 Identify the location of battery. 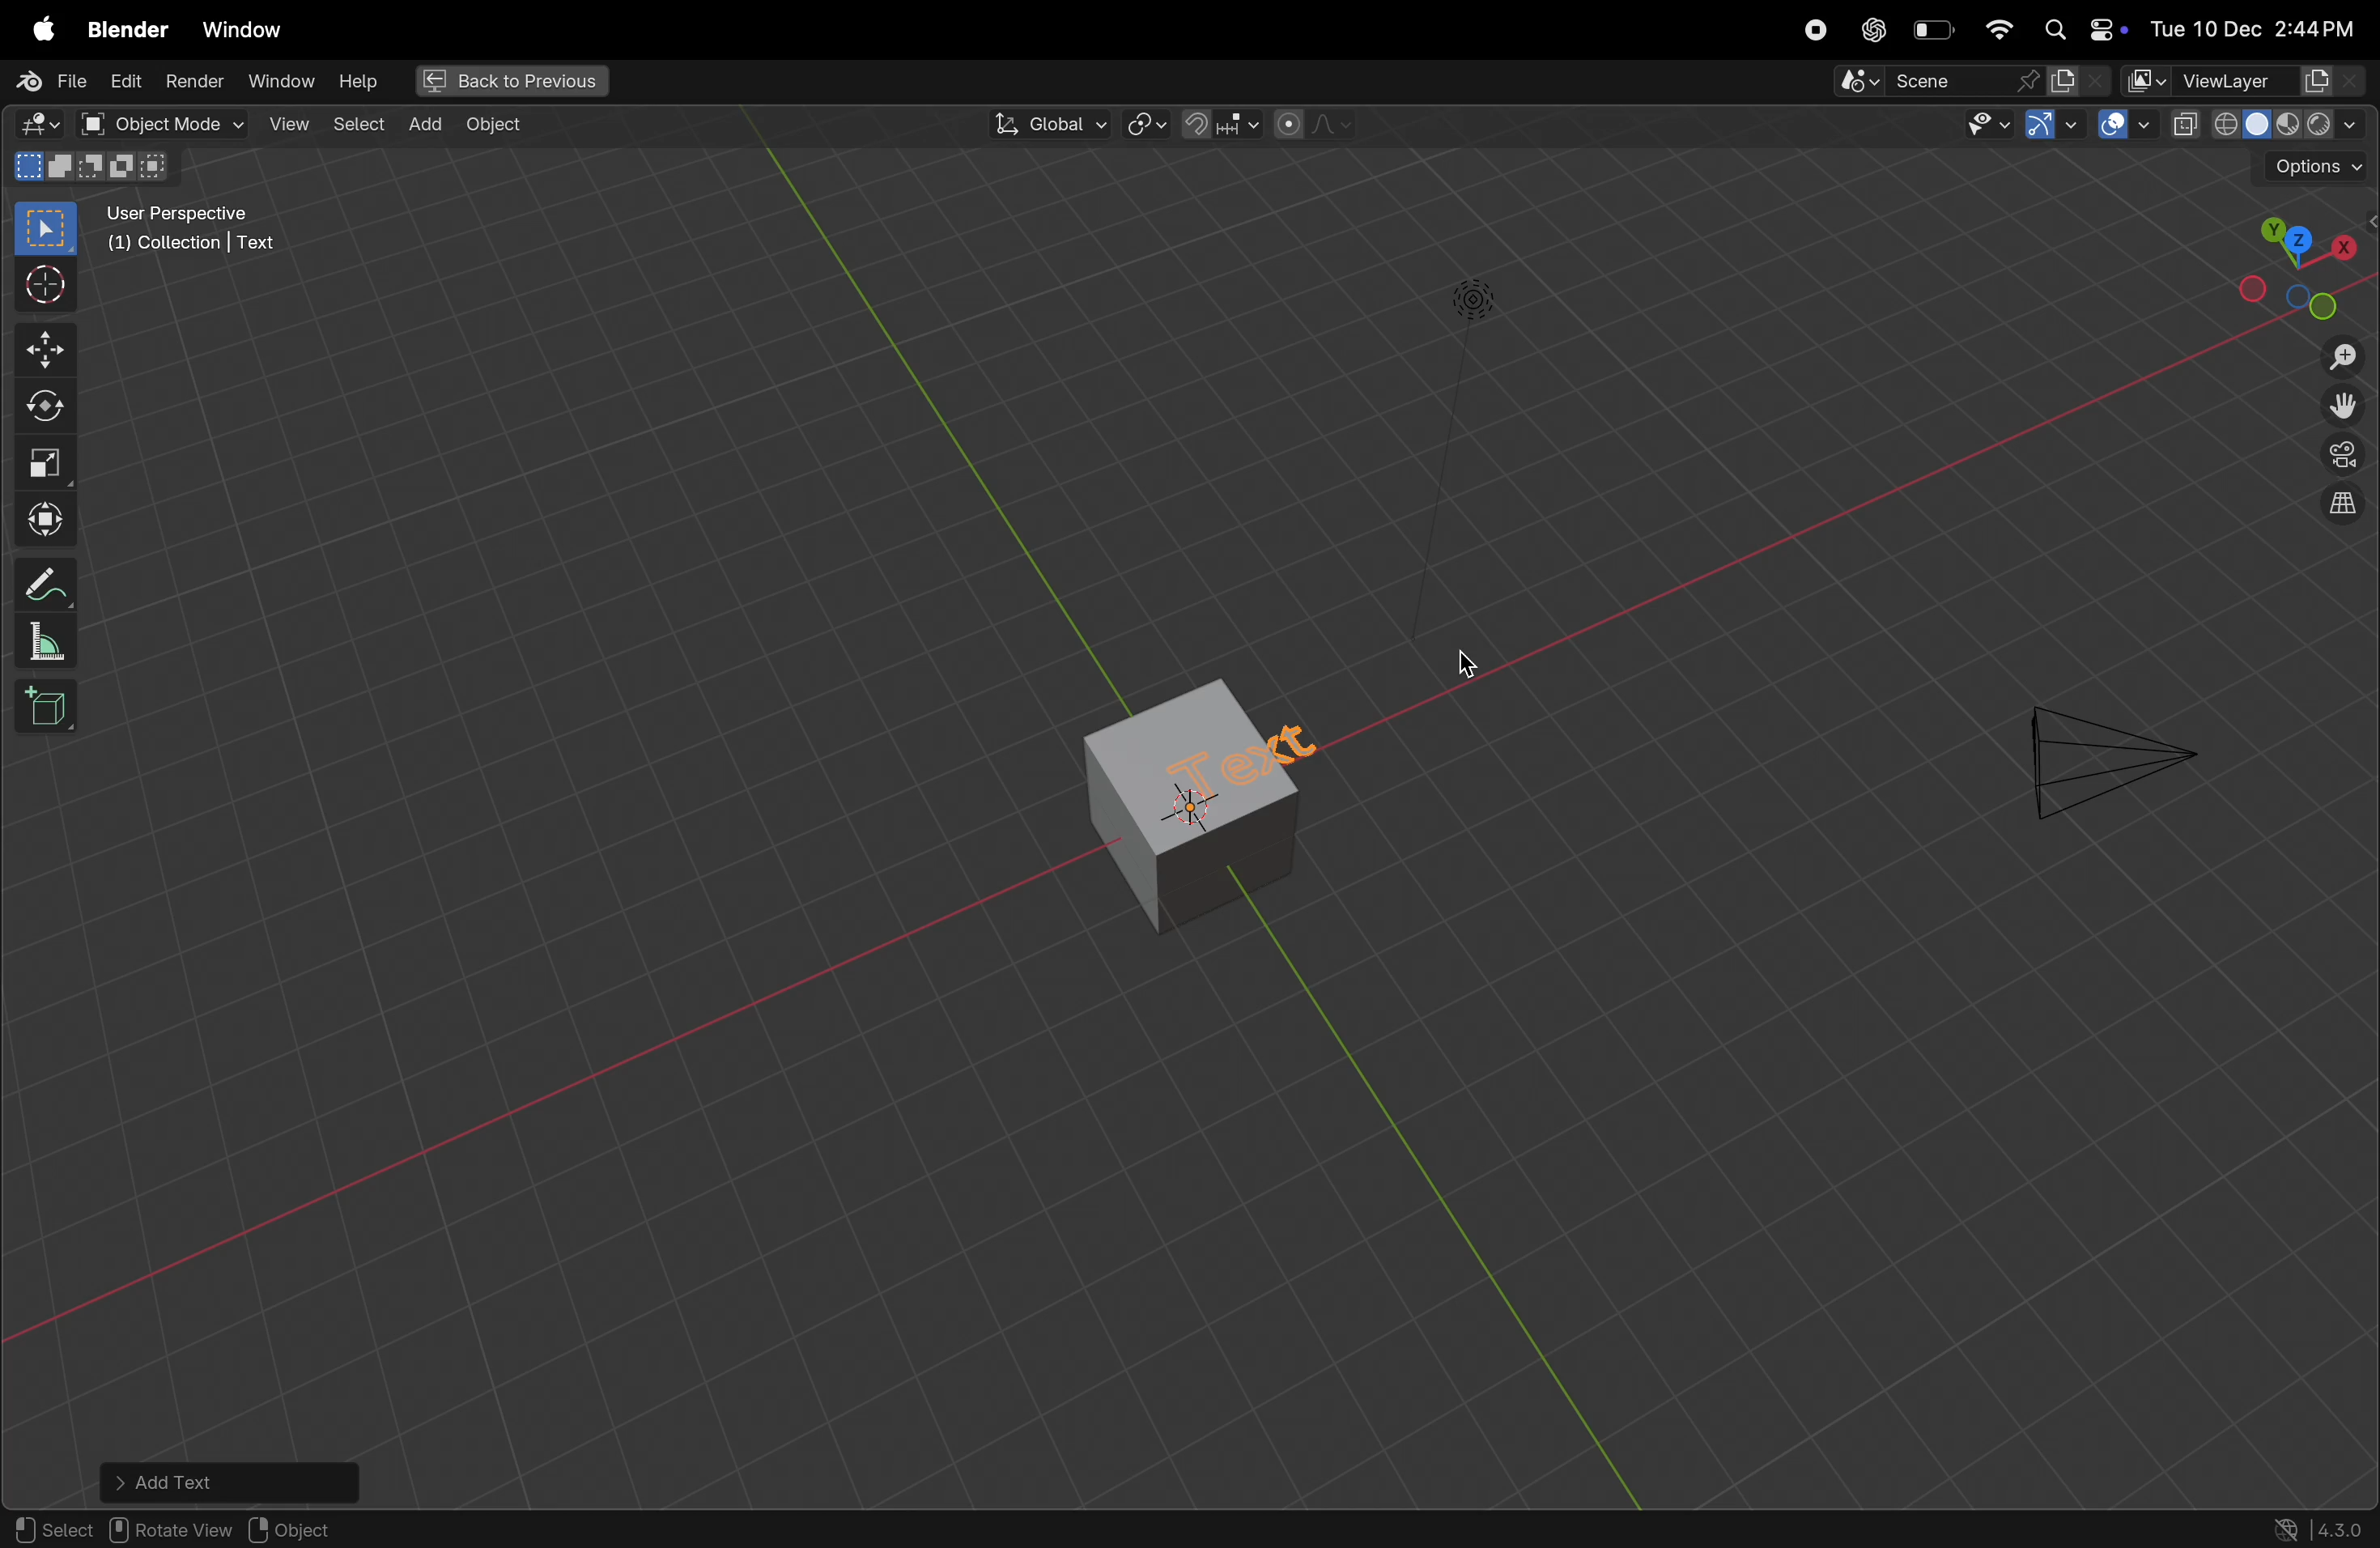
(1934, 30).